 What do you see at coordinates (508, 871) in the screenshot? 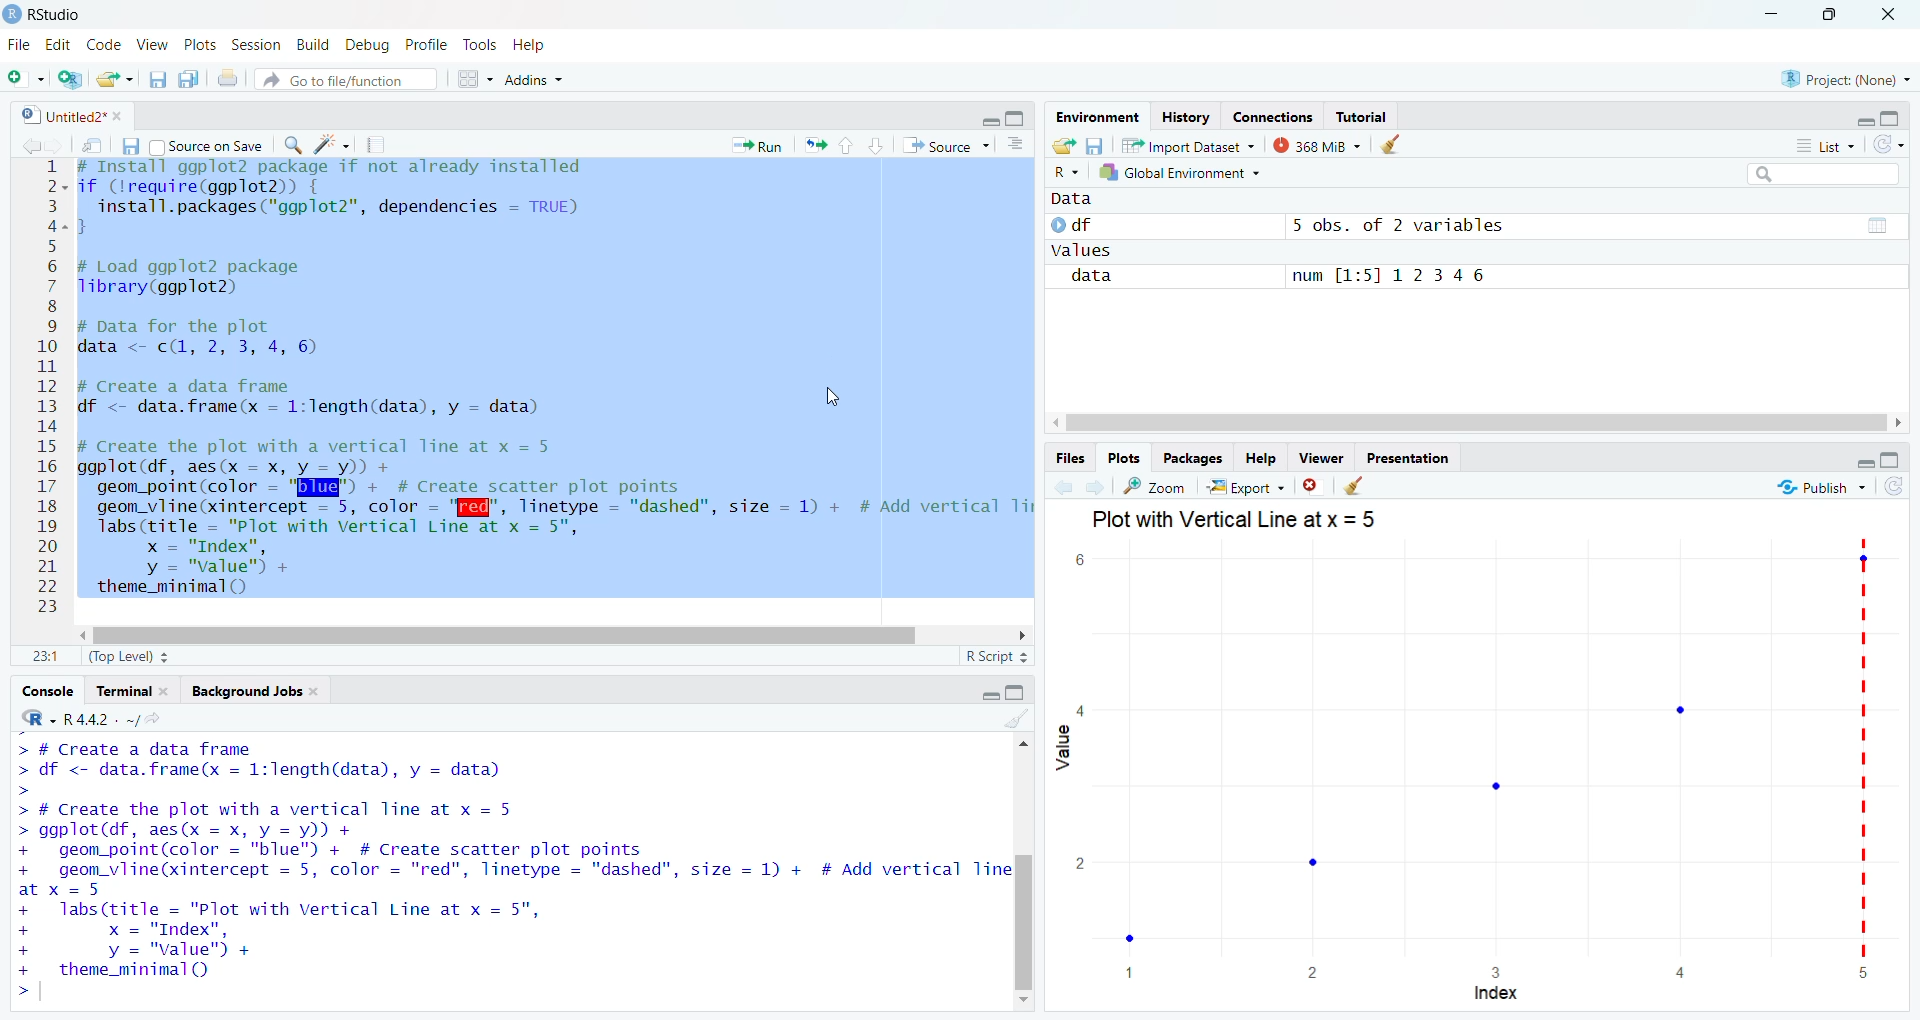
I see `> # Create a data Trame

> df <- data.frame(x = 1:length(data), y = data)

>

> # Create the plot with a vertical line at x = 5

> ggplot(df, aes(x = x, y = y)) +

+ geom_point(color = "blue") + # Create scatter plot points
+ geom_vline(xintercept = 5, color = "red", linetype = "dashed", size = 1) + # Add vertical Tine
at x = 5

+ labs(title = "Plot with Vertical Line at x = 5",

+ x = "Index",

+ y = "value" +

+ theme_minimal()

>|` at bounding box center [508, 871].